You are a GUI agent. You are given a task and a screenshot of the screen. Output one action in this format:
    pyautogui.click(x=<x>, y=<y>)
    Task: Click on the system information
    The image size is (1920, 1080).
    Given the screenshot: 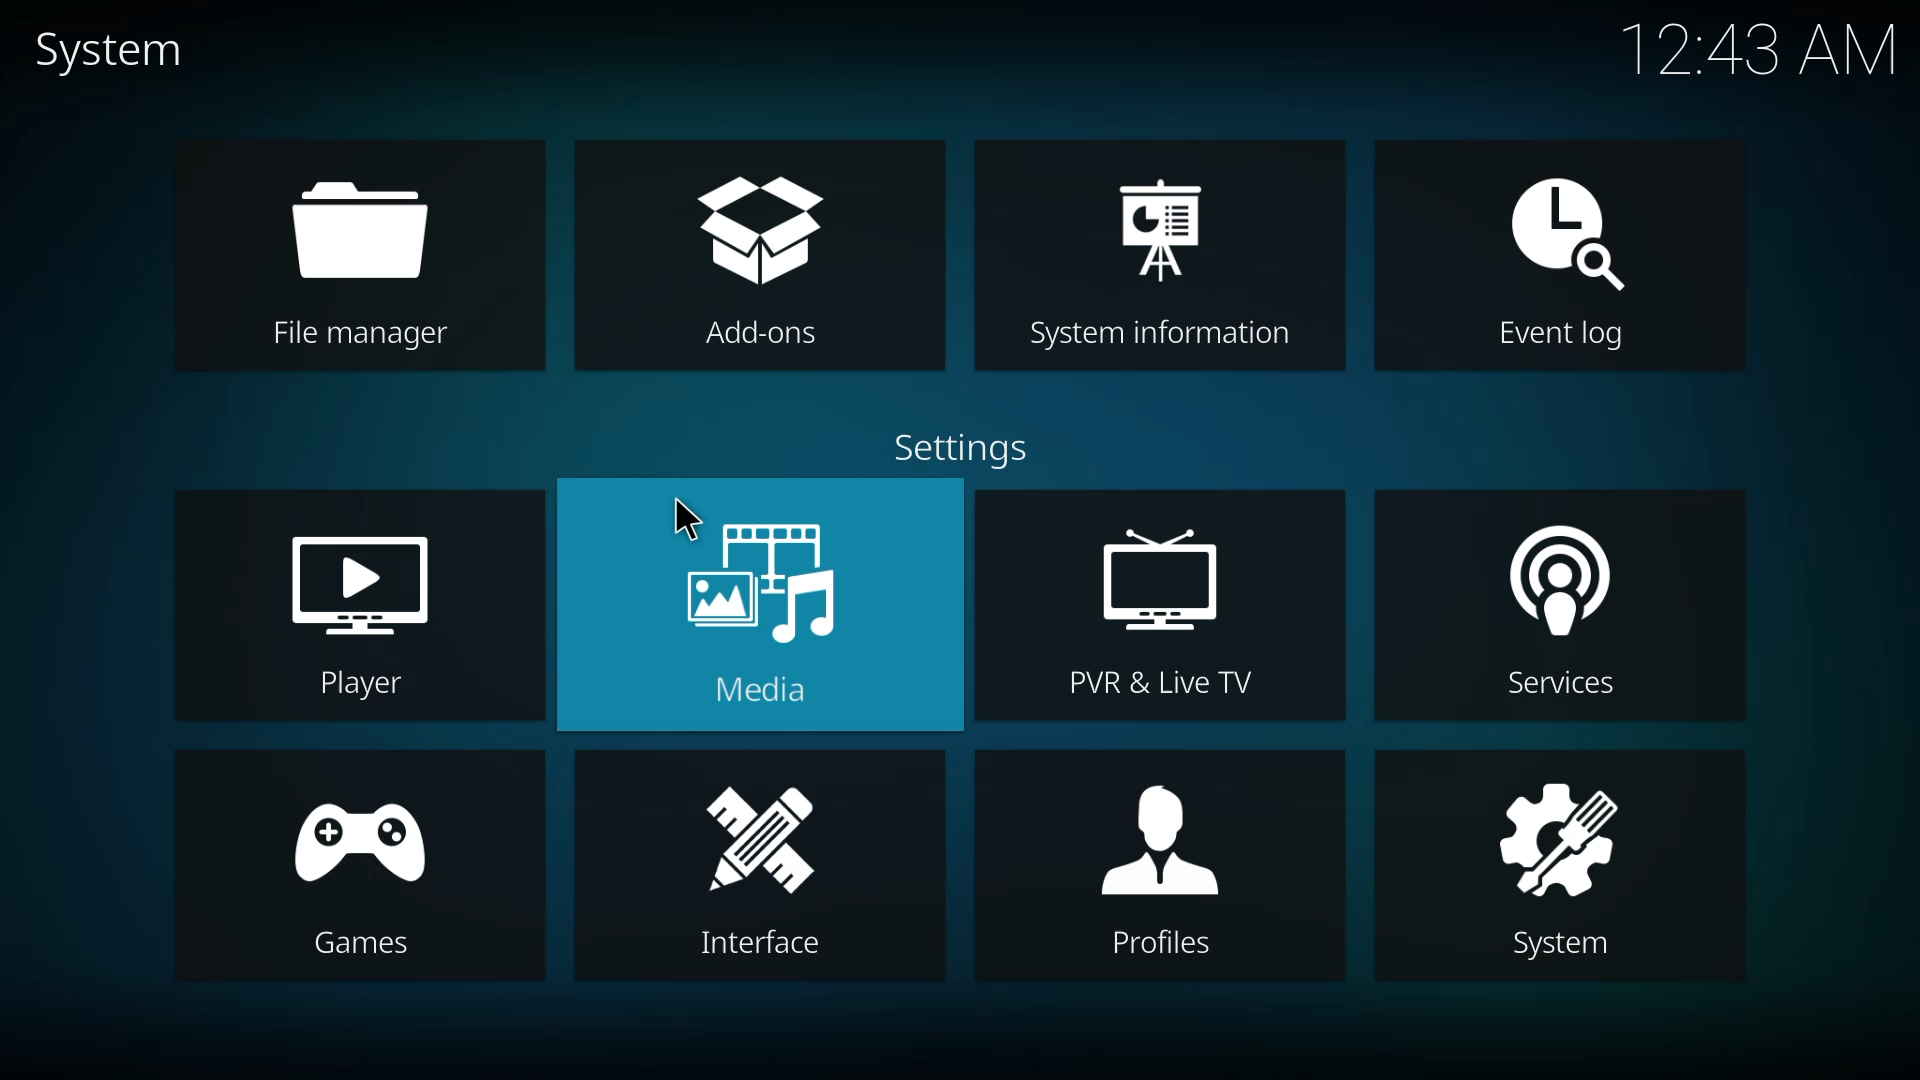 What is the action you would take?
    pyautogui.click(x=1167, y=261)
    